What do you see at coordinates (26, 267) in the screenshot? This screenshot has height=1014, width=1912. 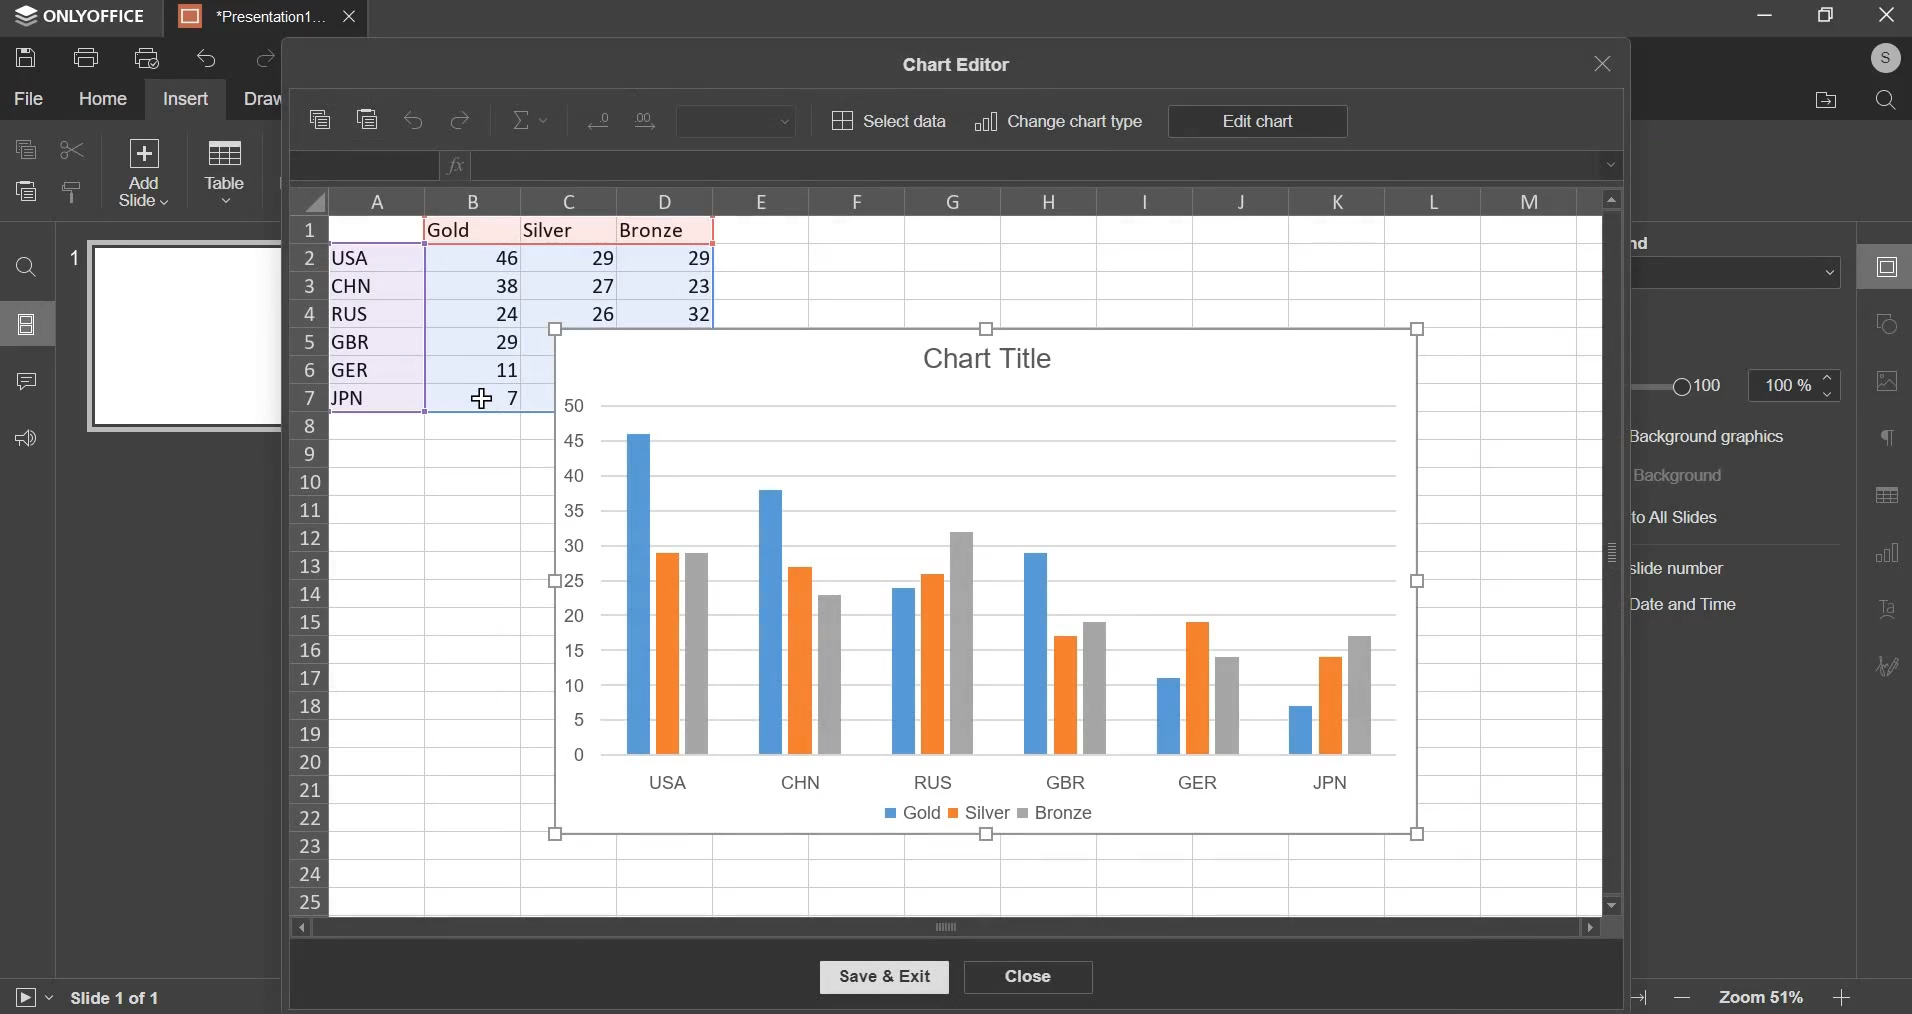 I see `find` at bounding box center [26, 267].